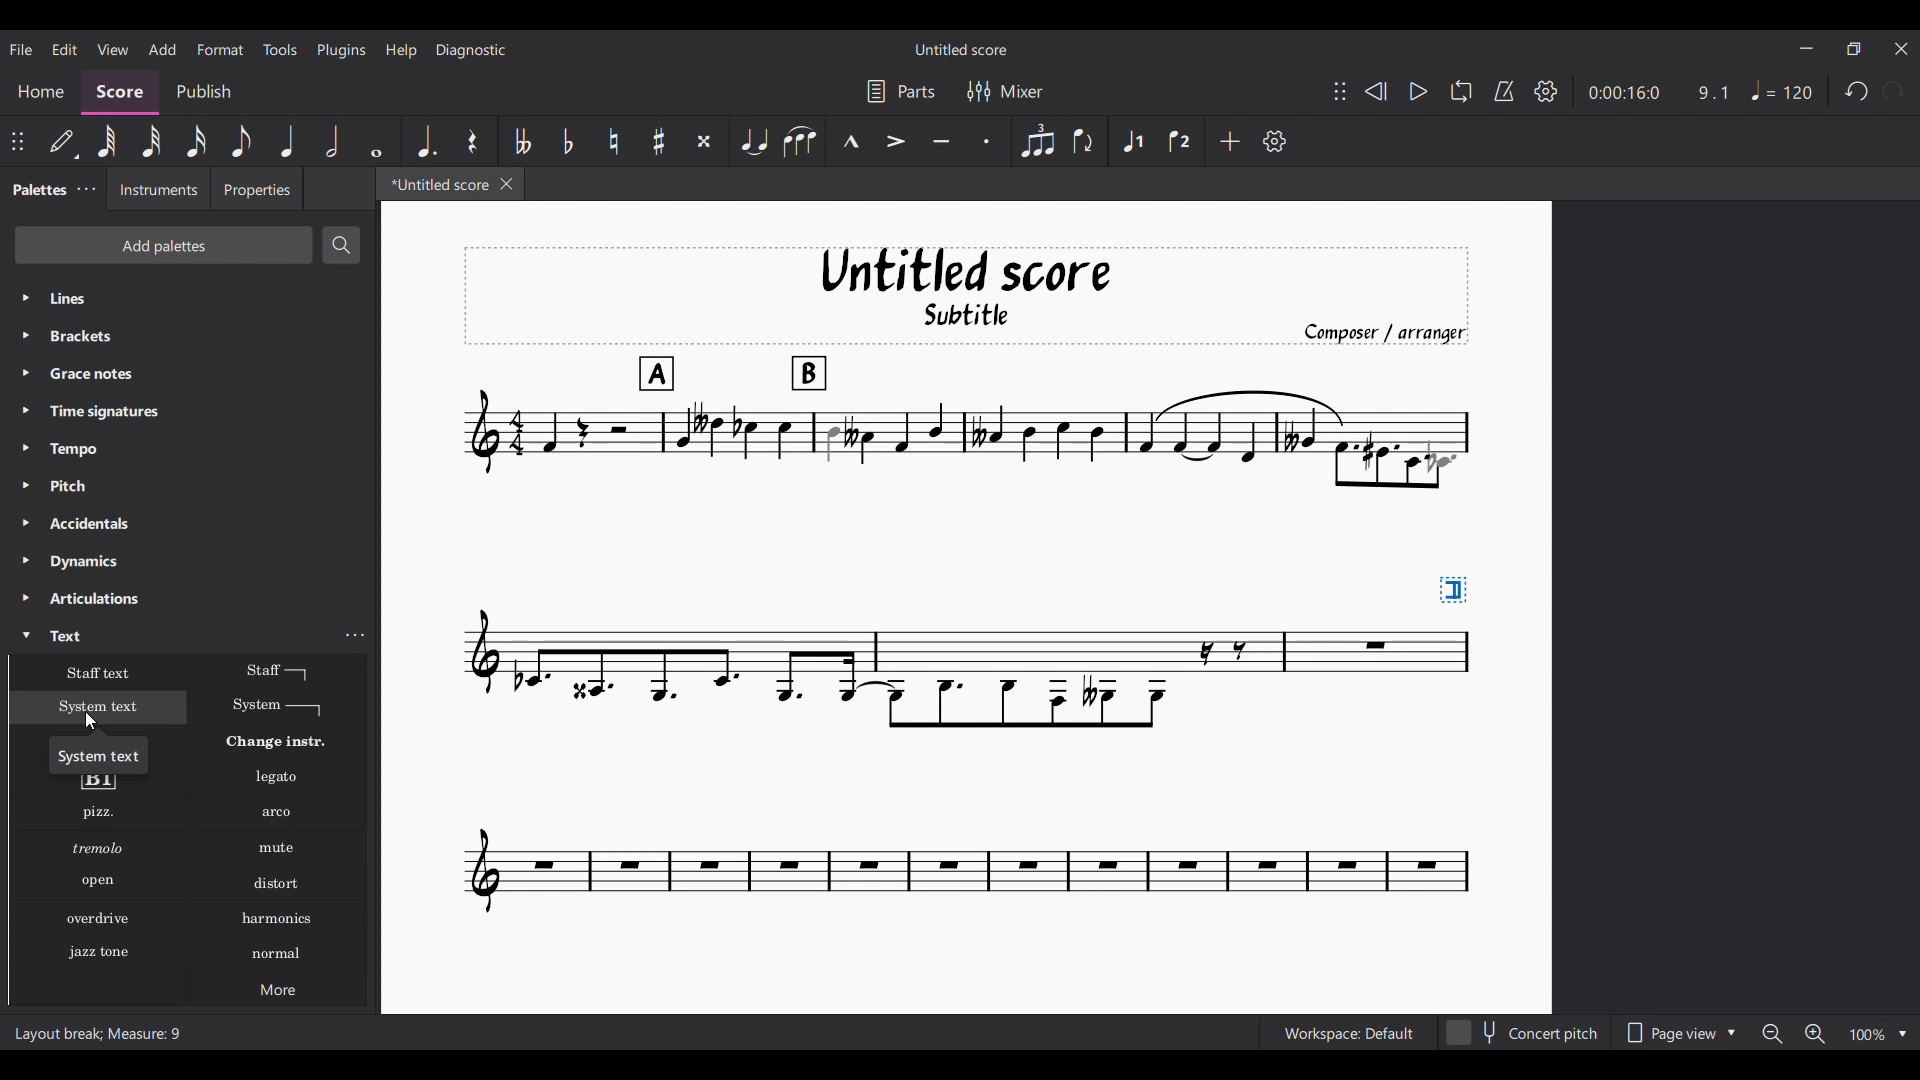 The image size is (1920, 1080). What do you see at coordinates (277, 988) in the screenshot?
I see `More` at bounding box center [277, 988].